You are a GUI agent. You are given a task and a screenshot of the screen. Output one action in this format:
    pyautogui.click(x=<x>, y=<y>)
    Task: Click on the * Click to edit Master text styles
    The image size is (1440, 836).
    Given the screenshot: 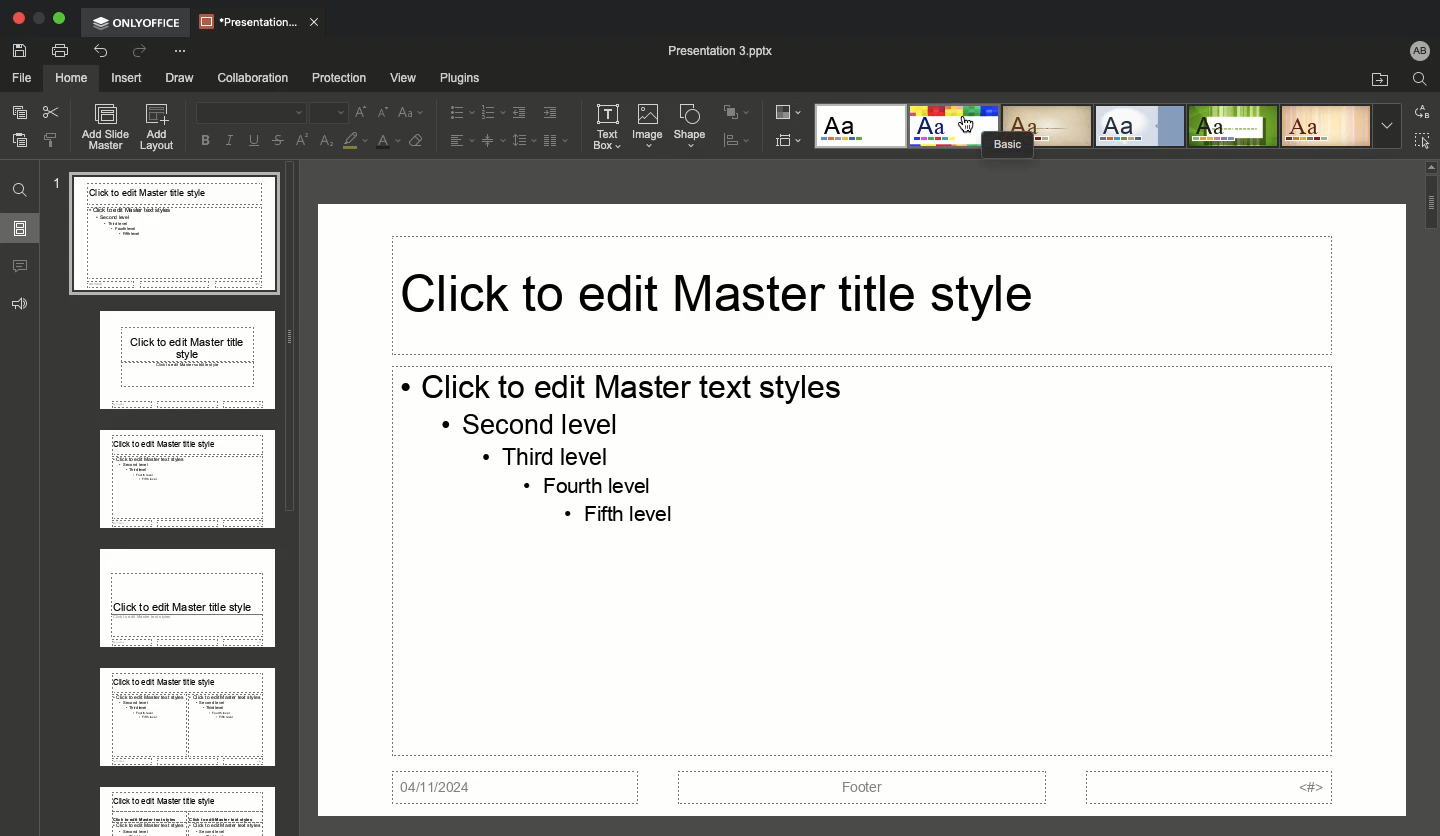 What is the action you would take?
    pyautogui.click(x=628, y=385)
    